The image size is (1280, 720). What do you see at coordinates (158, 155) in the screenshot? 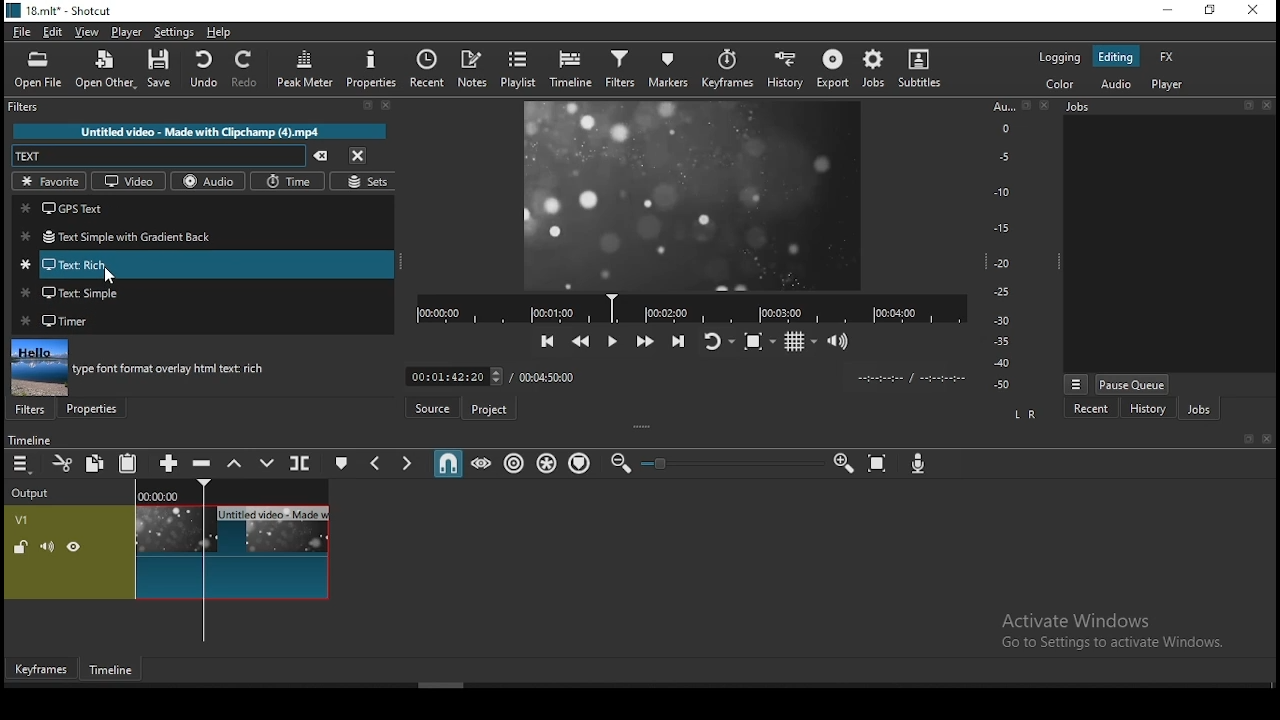
I see `search` at bounding box center [158, 155].